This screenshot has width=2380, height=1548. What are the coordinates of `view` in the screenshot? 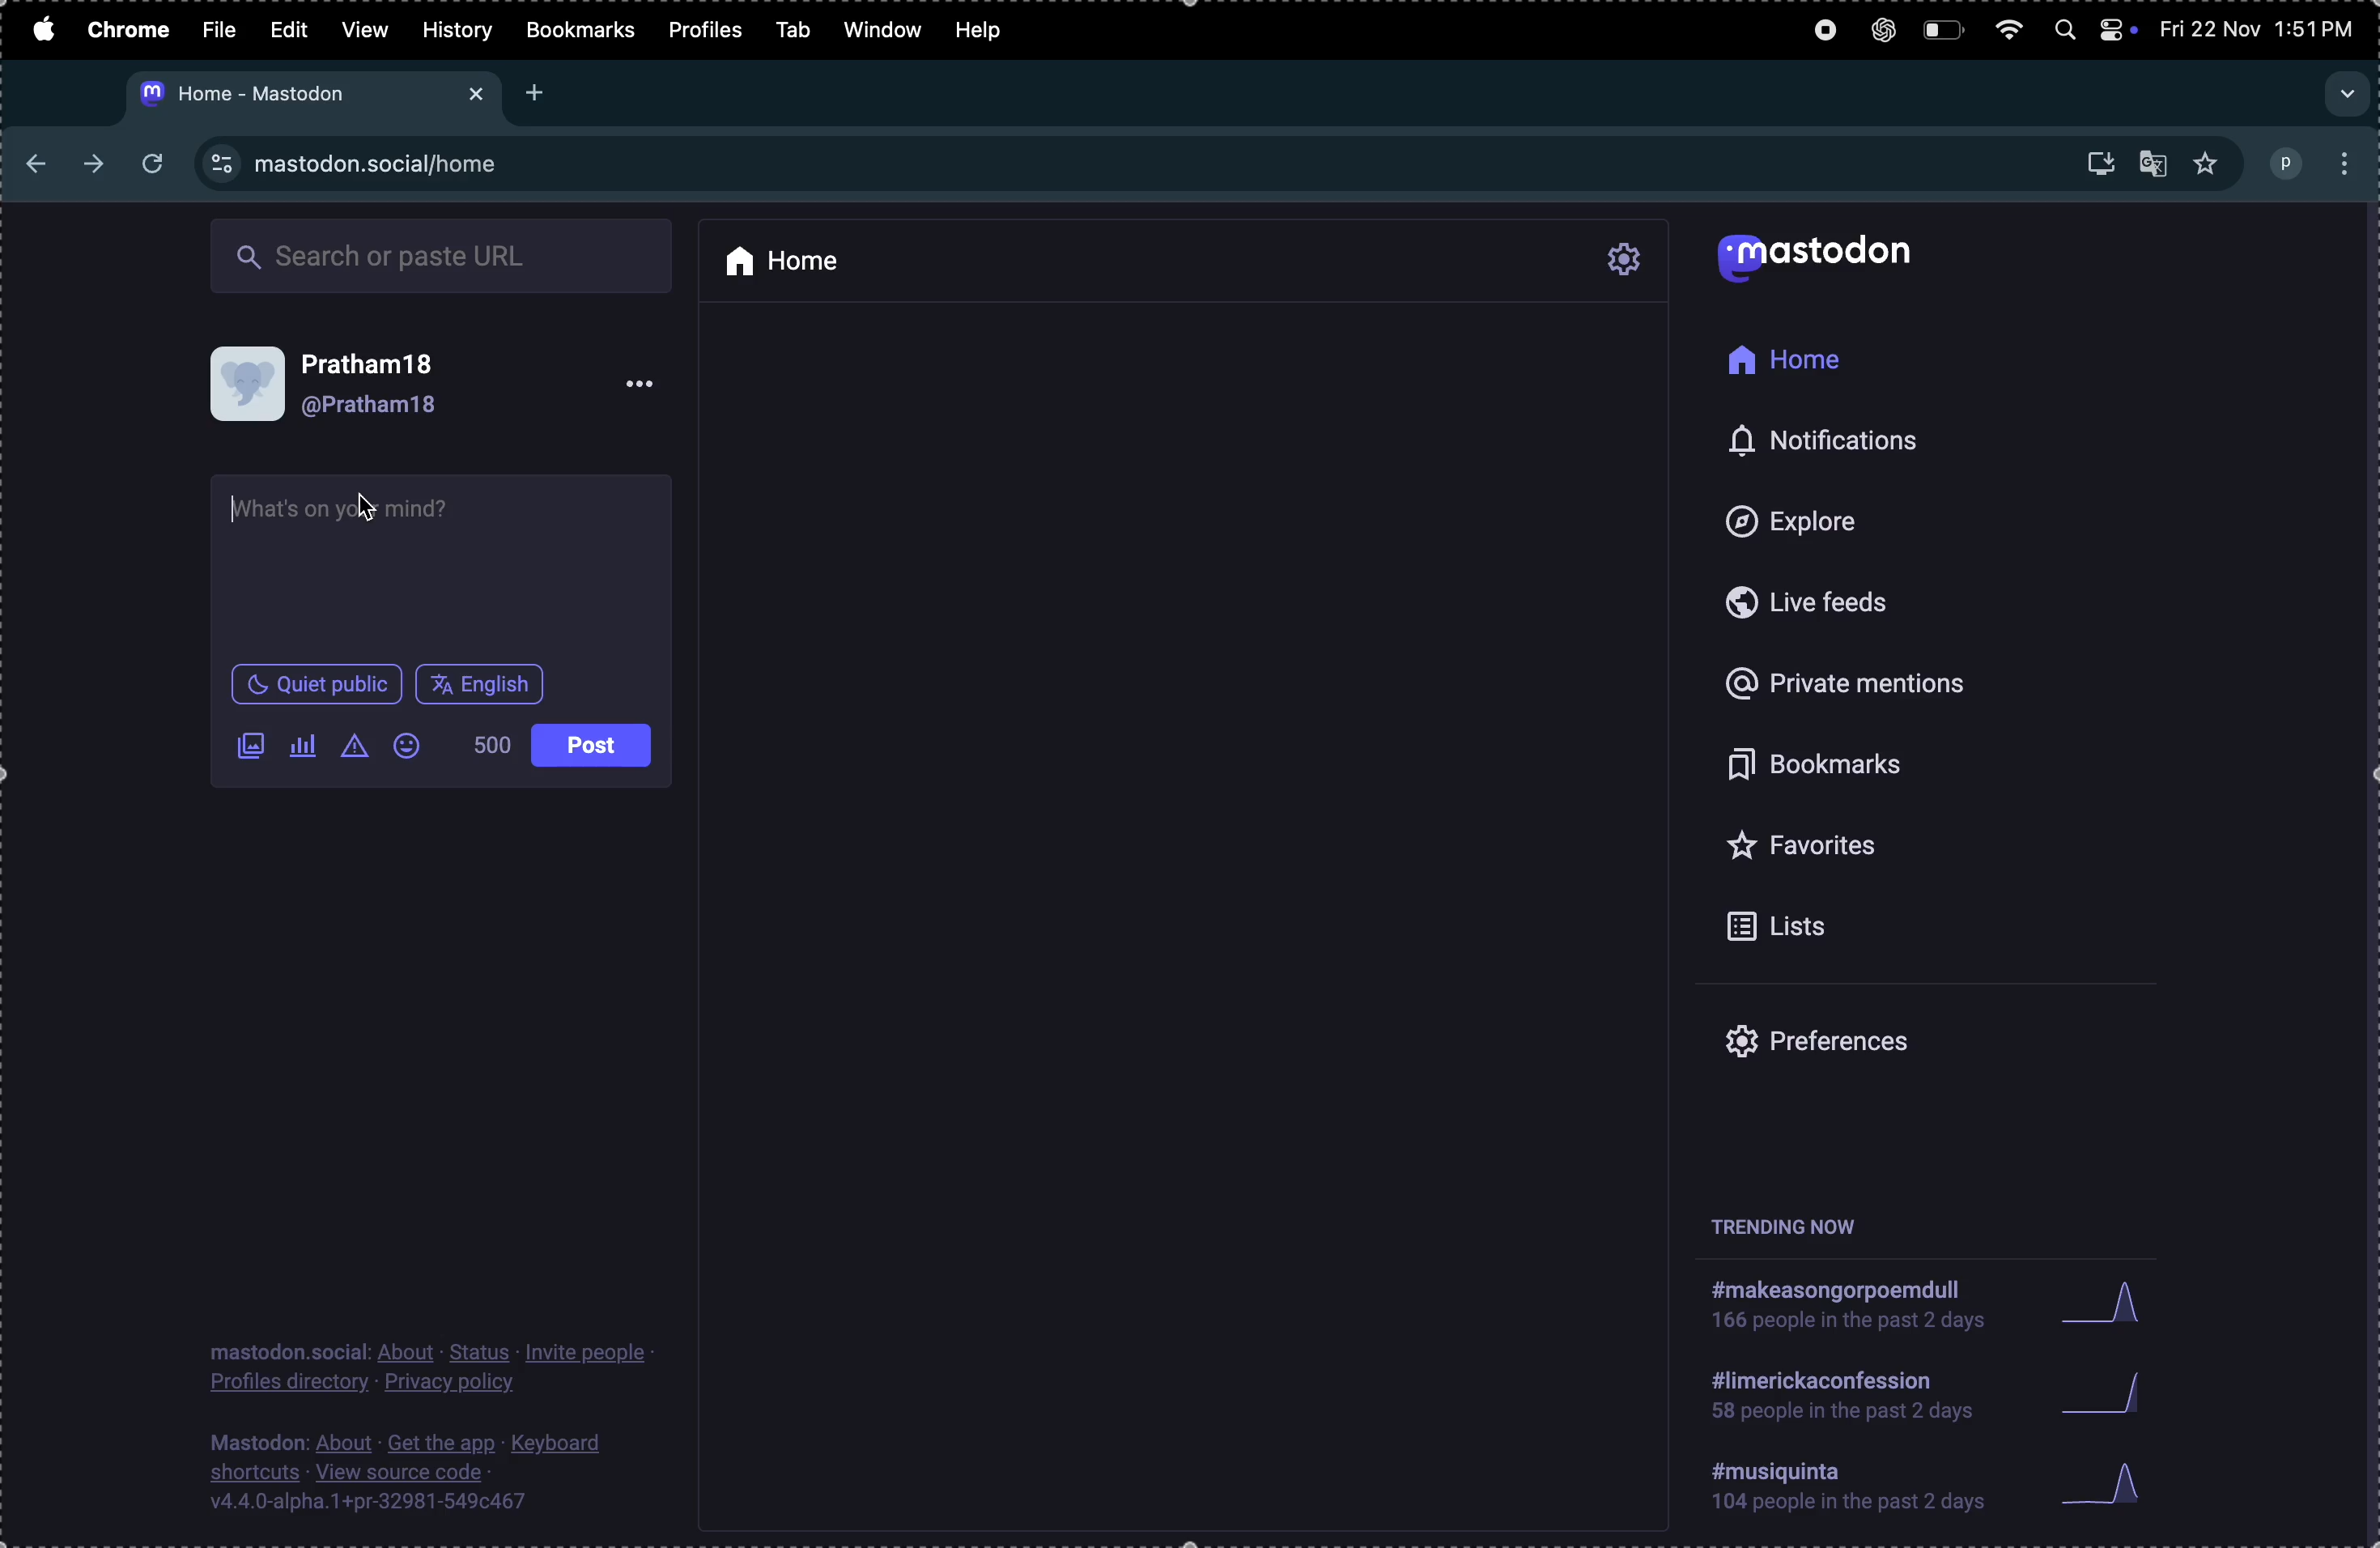 It's located at (366, 28).